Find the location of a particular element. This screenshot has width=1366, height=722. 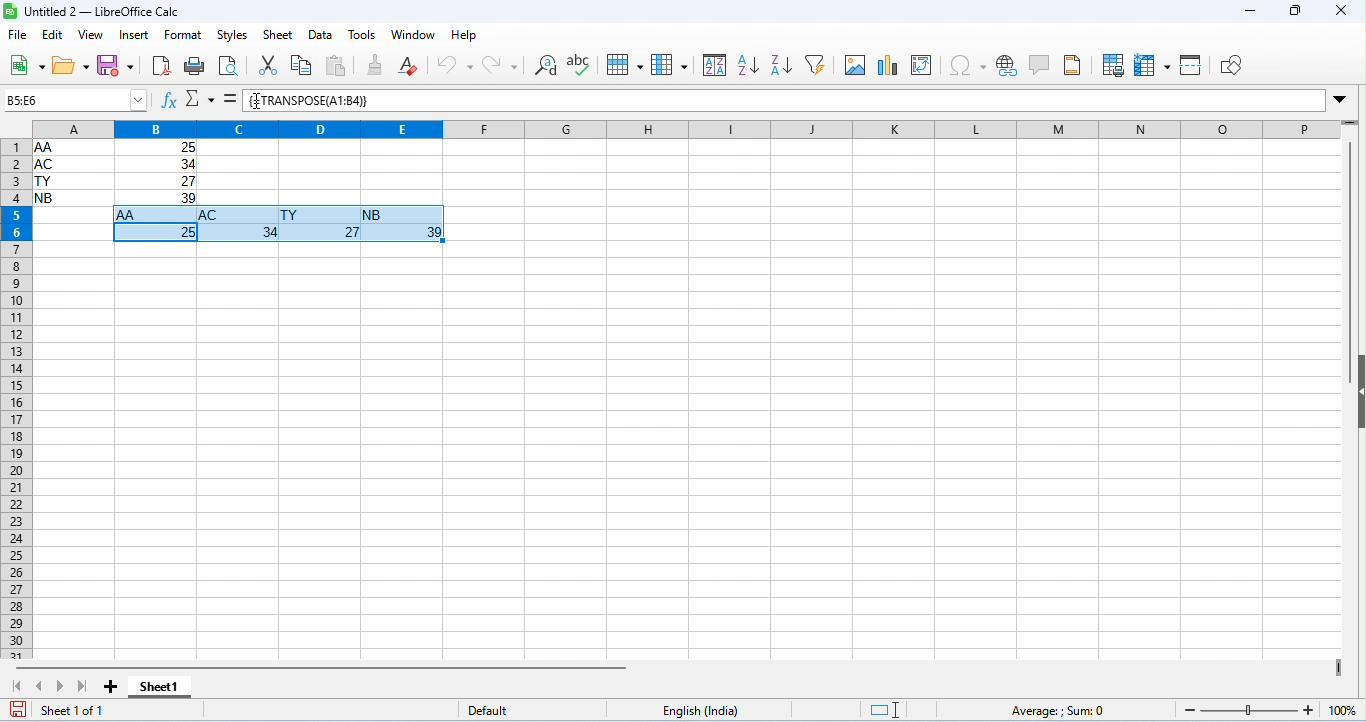

header and footer is located at coordinates (1074, 65).